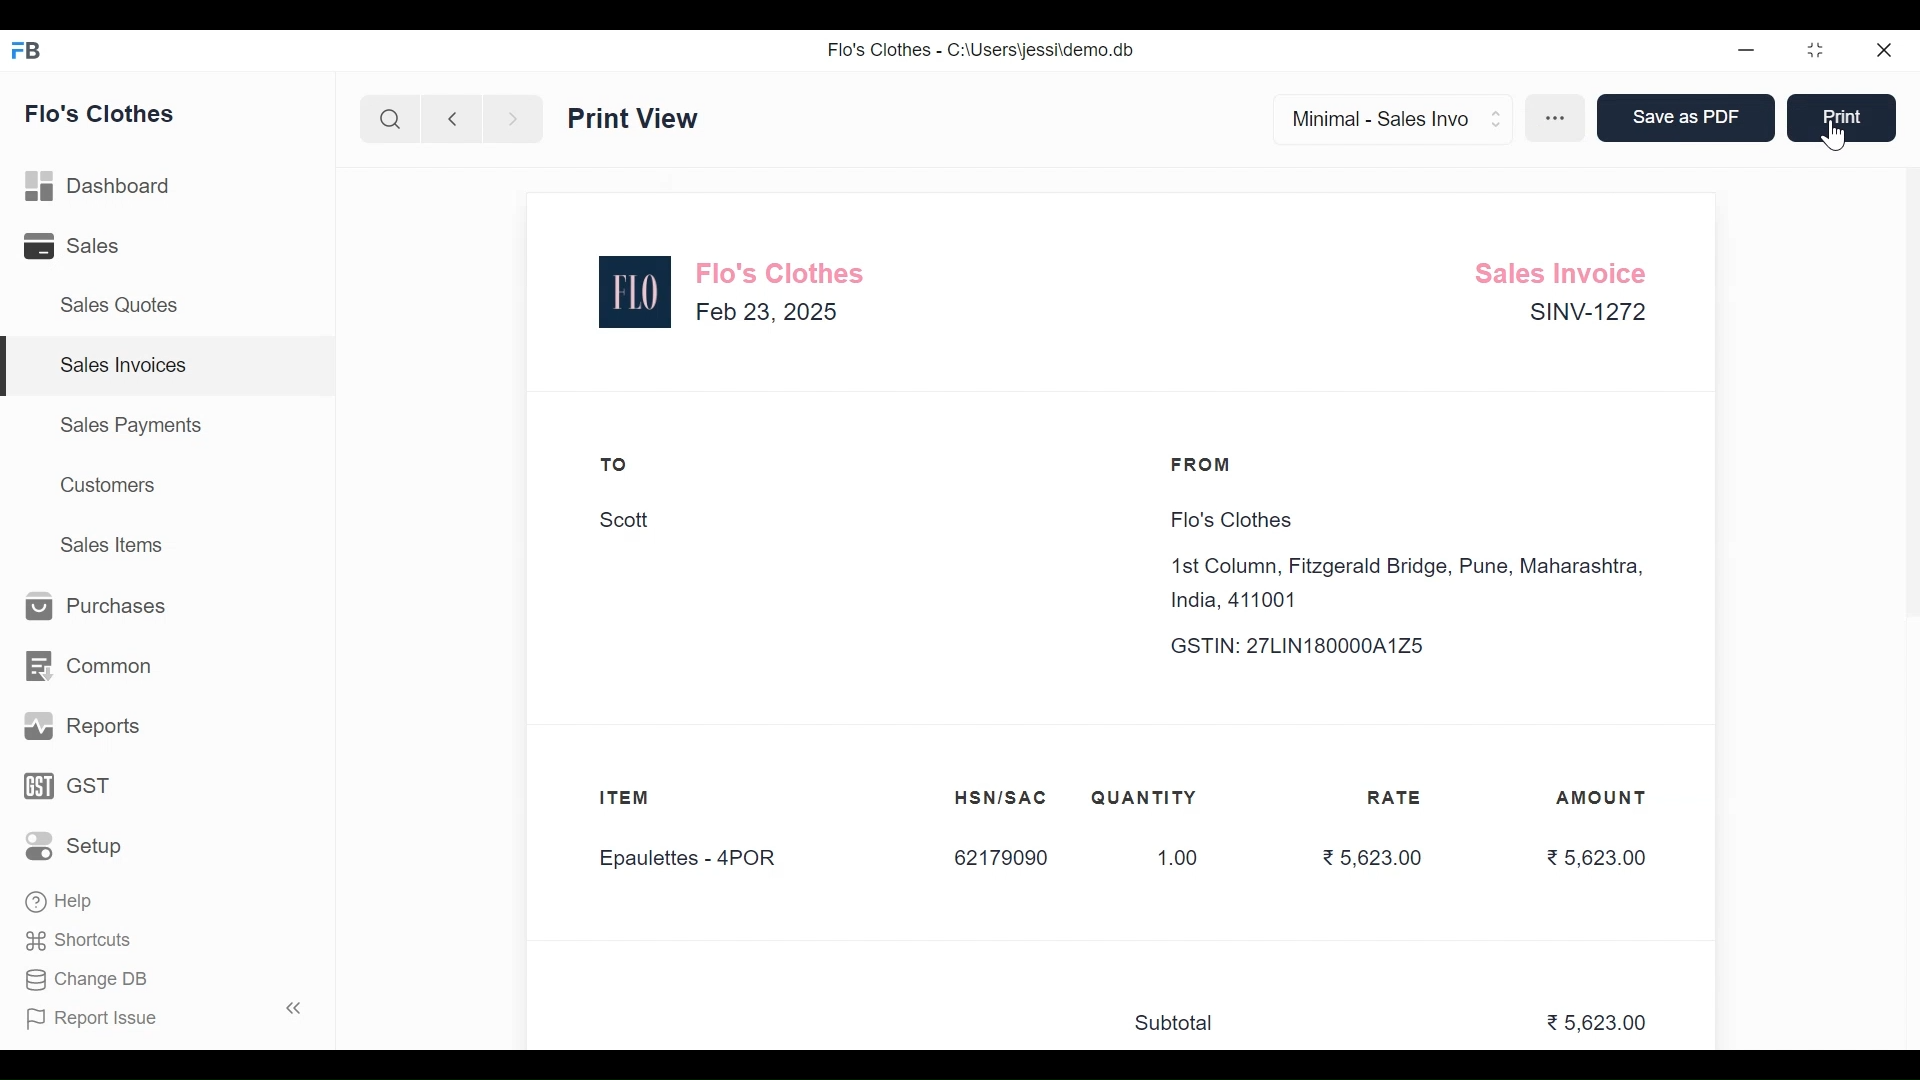 The image size is (1920, 1080). What do you see at coordinates (85, 724) in the screenshot?
I see `Reports` at bounding box center [85, 724].